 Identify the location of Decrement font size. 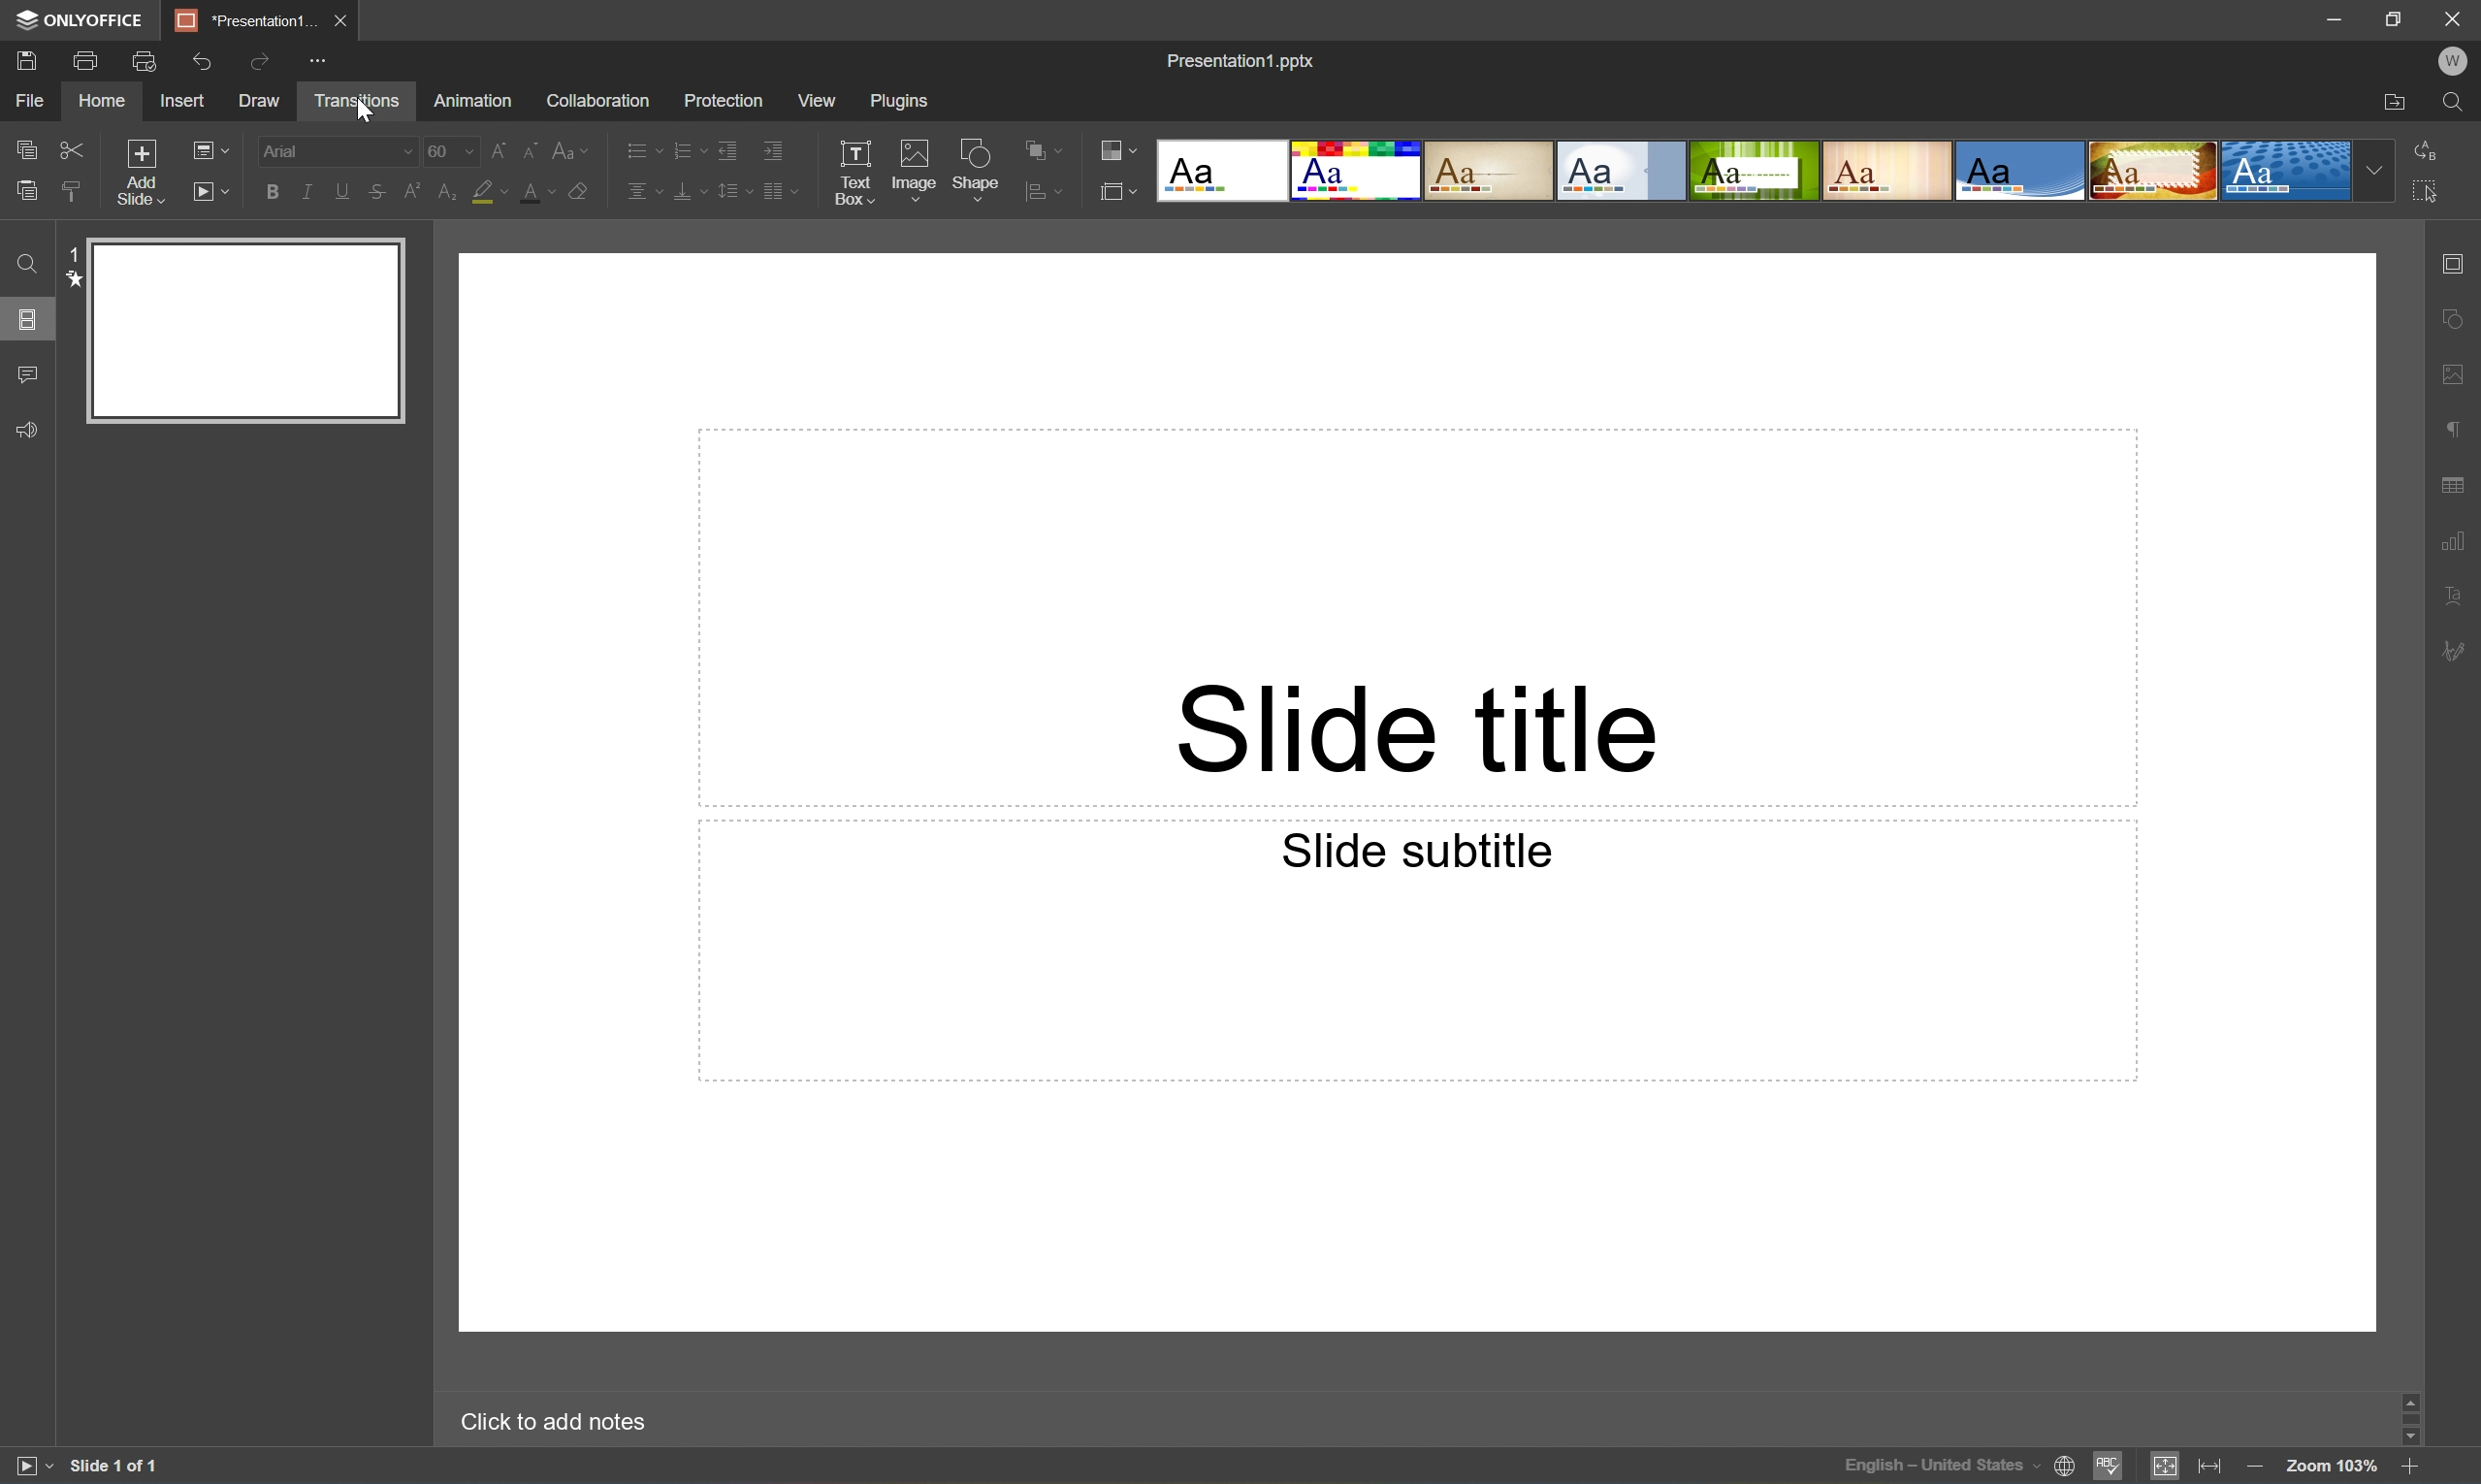
(527, 151).